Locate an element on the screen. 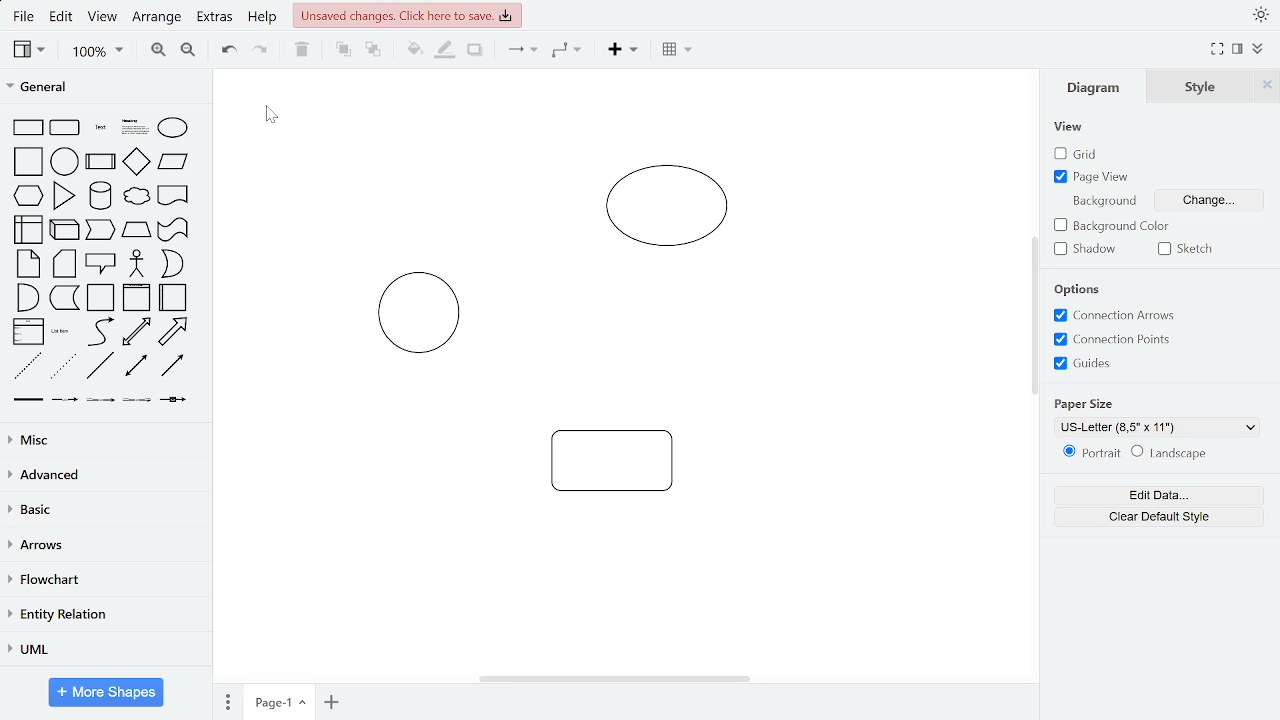  triangle is located at coordinates (64, 196).